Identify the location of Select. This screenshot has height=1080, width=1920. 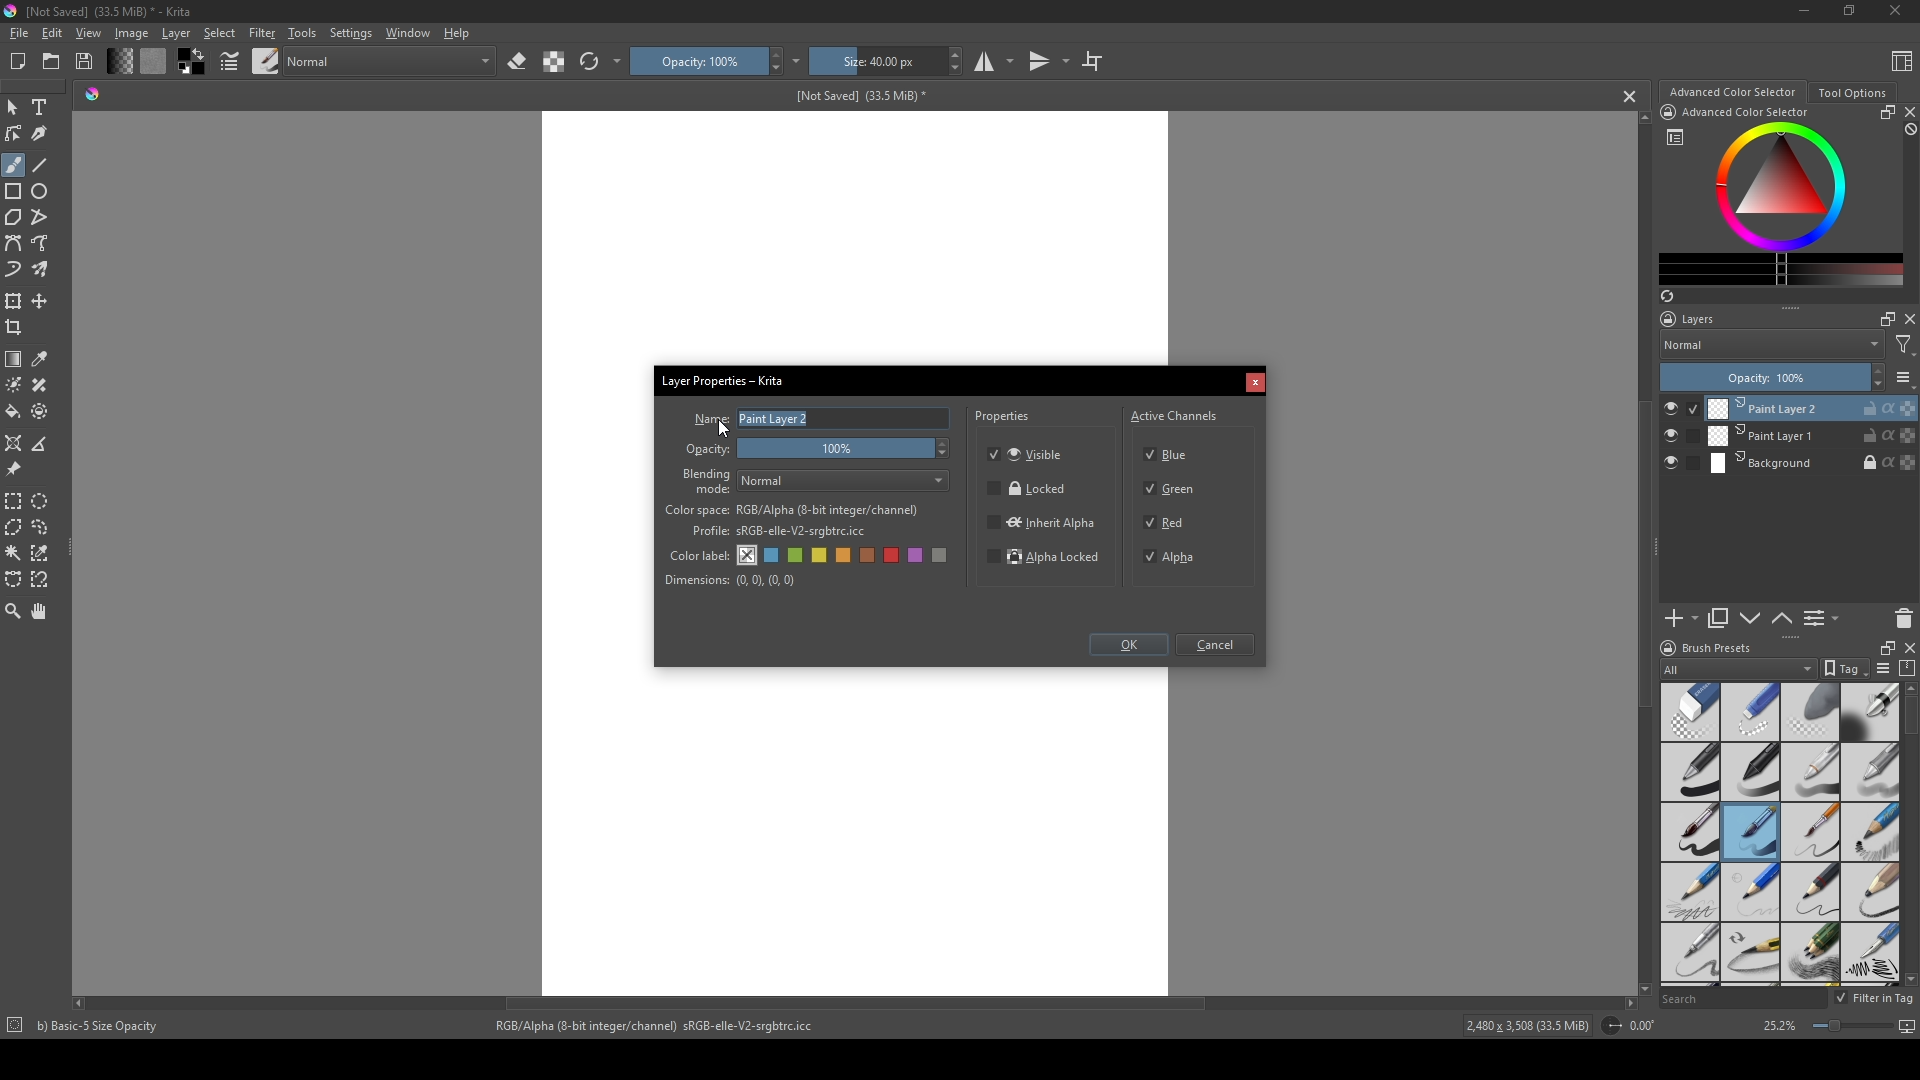
(220, 33).